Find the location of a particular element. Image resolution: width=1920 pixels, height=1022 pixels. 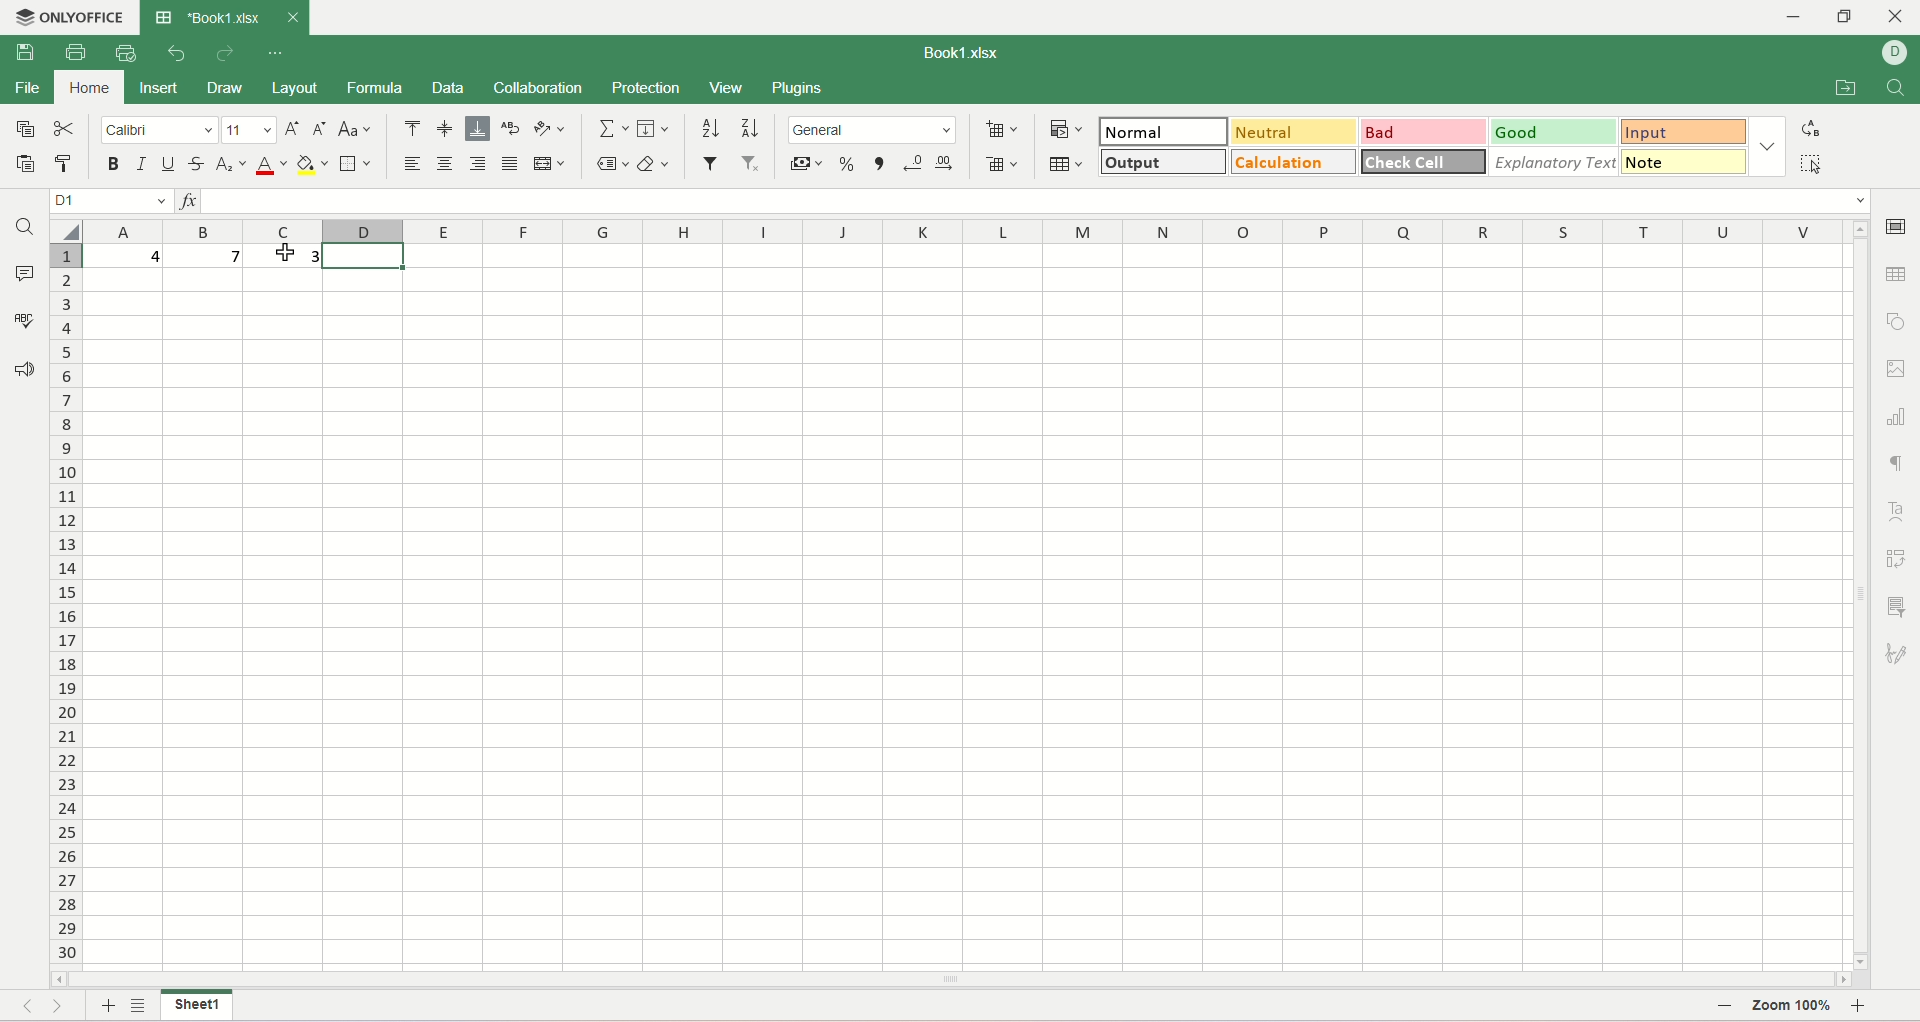

minimize is located at coordinates (1799, 18).